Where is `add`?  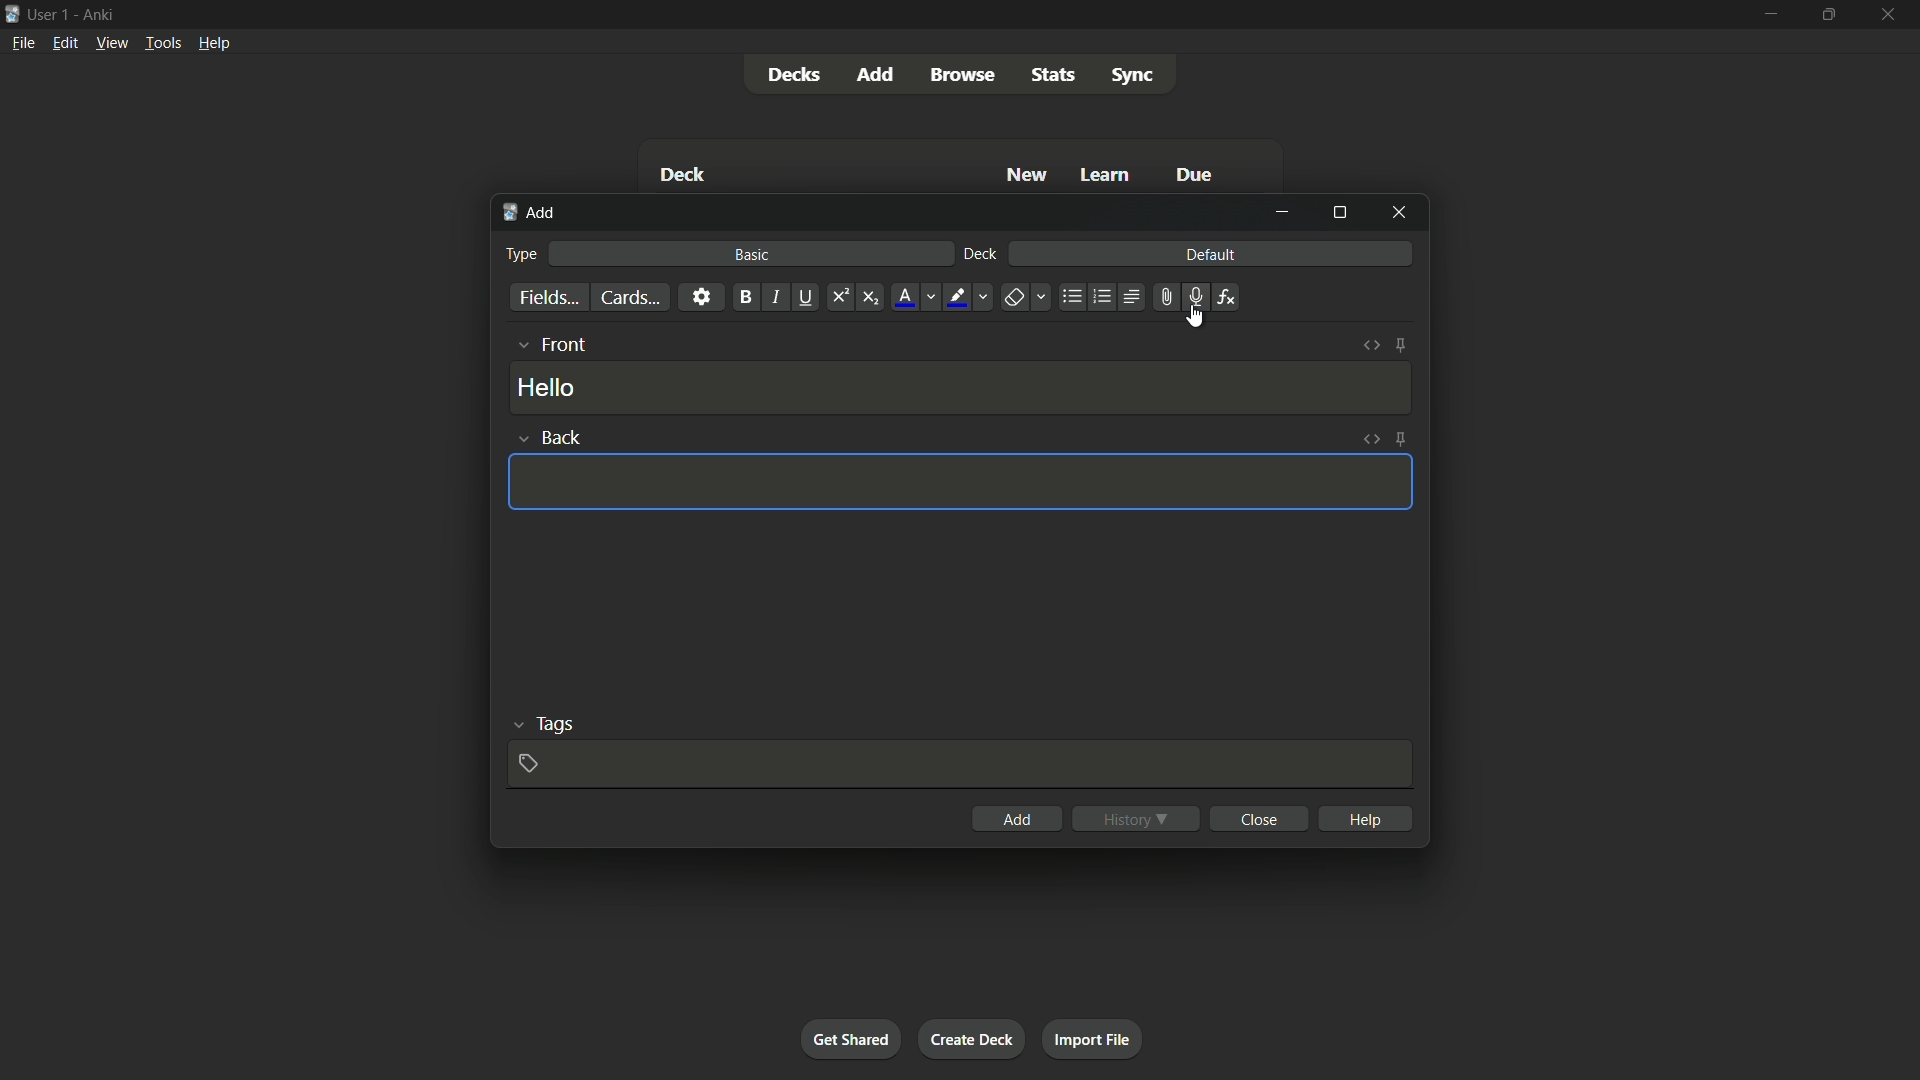
add is located at coordinates (1019, 818).